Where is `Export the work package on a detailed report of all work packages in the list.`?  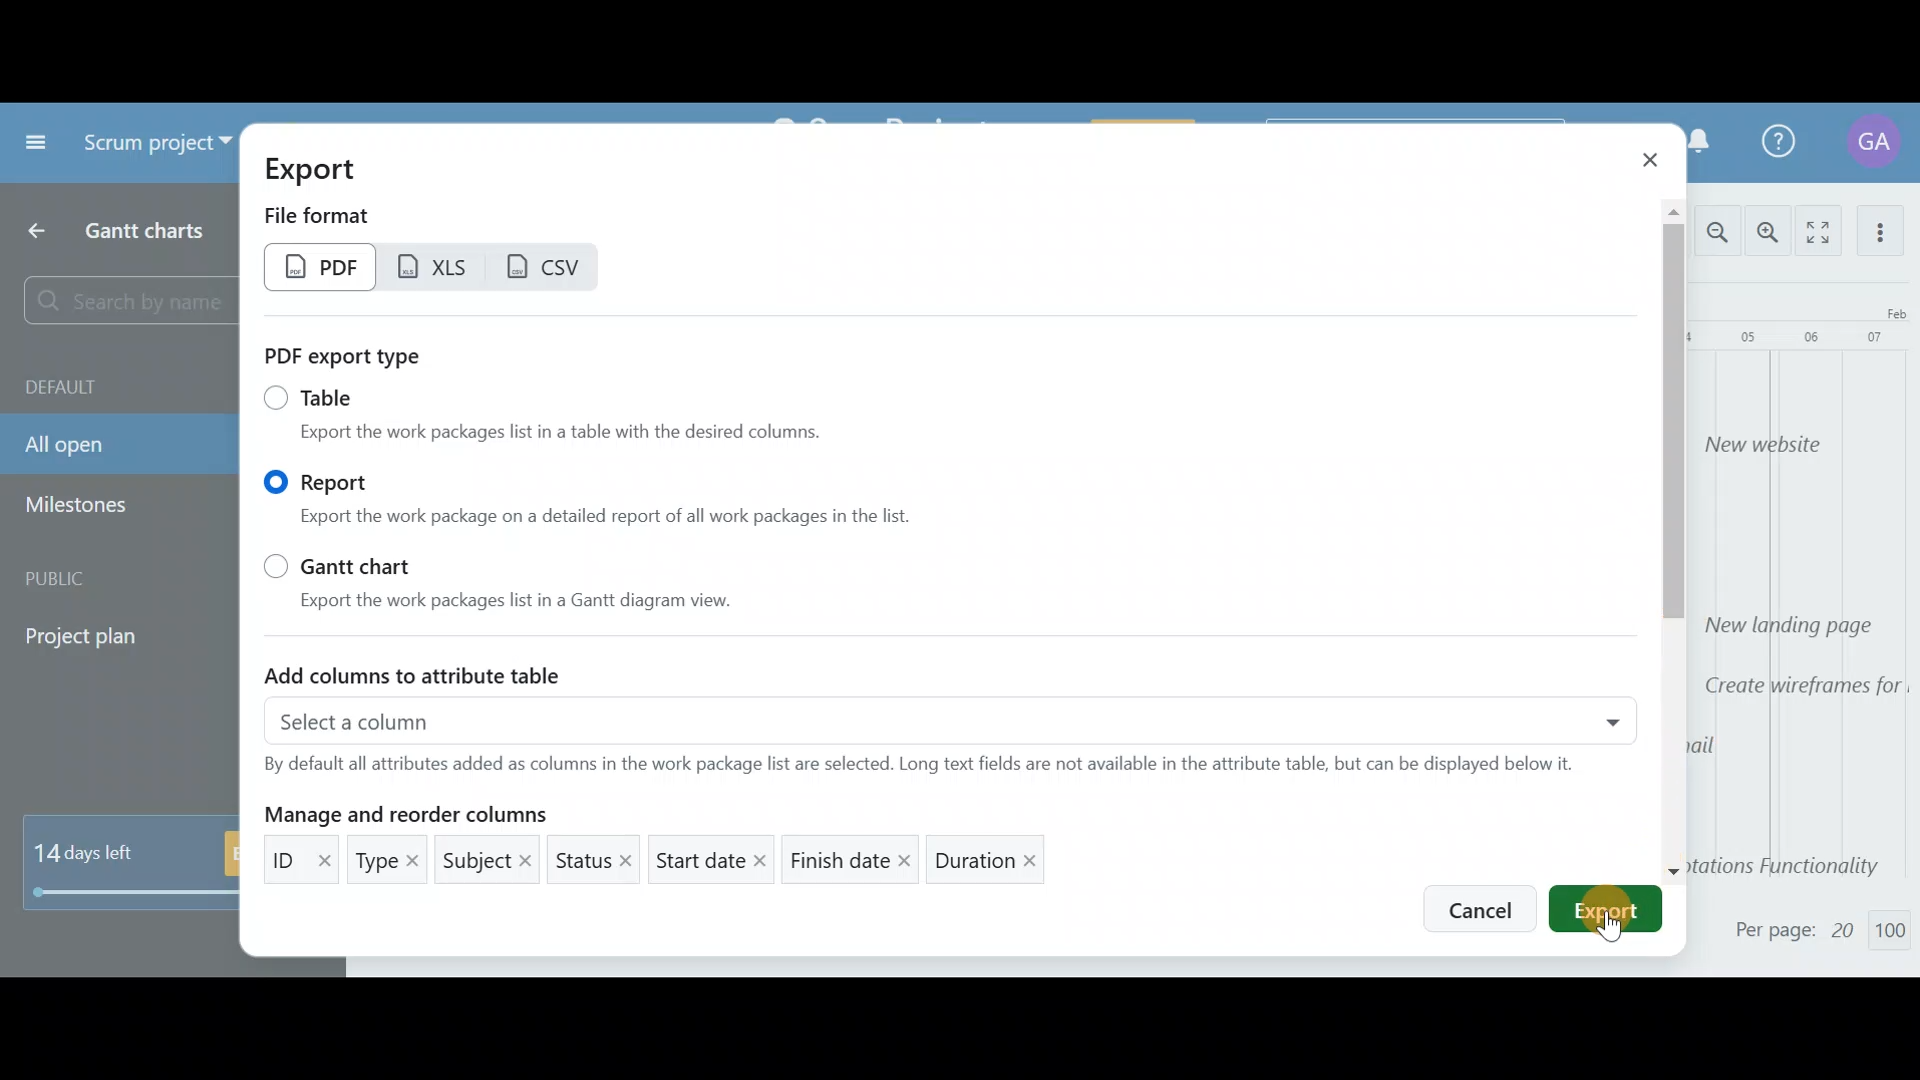
Export the work package on a detailed report of all work packages in the list. is located at coordinates (614, 524).